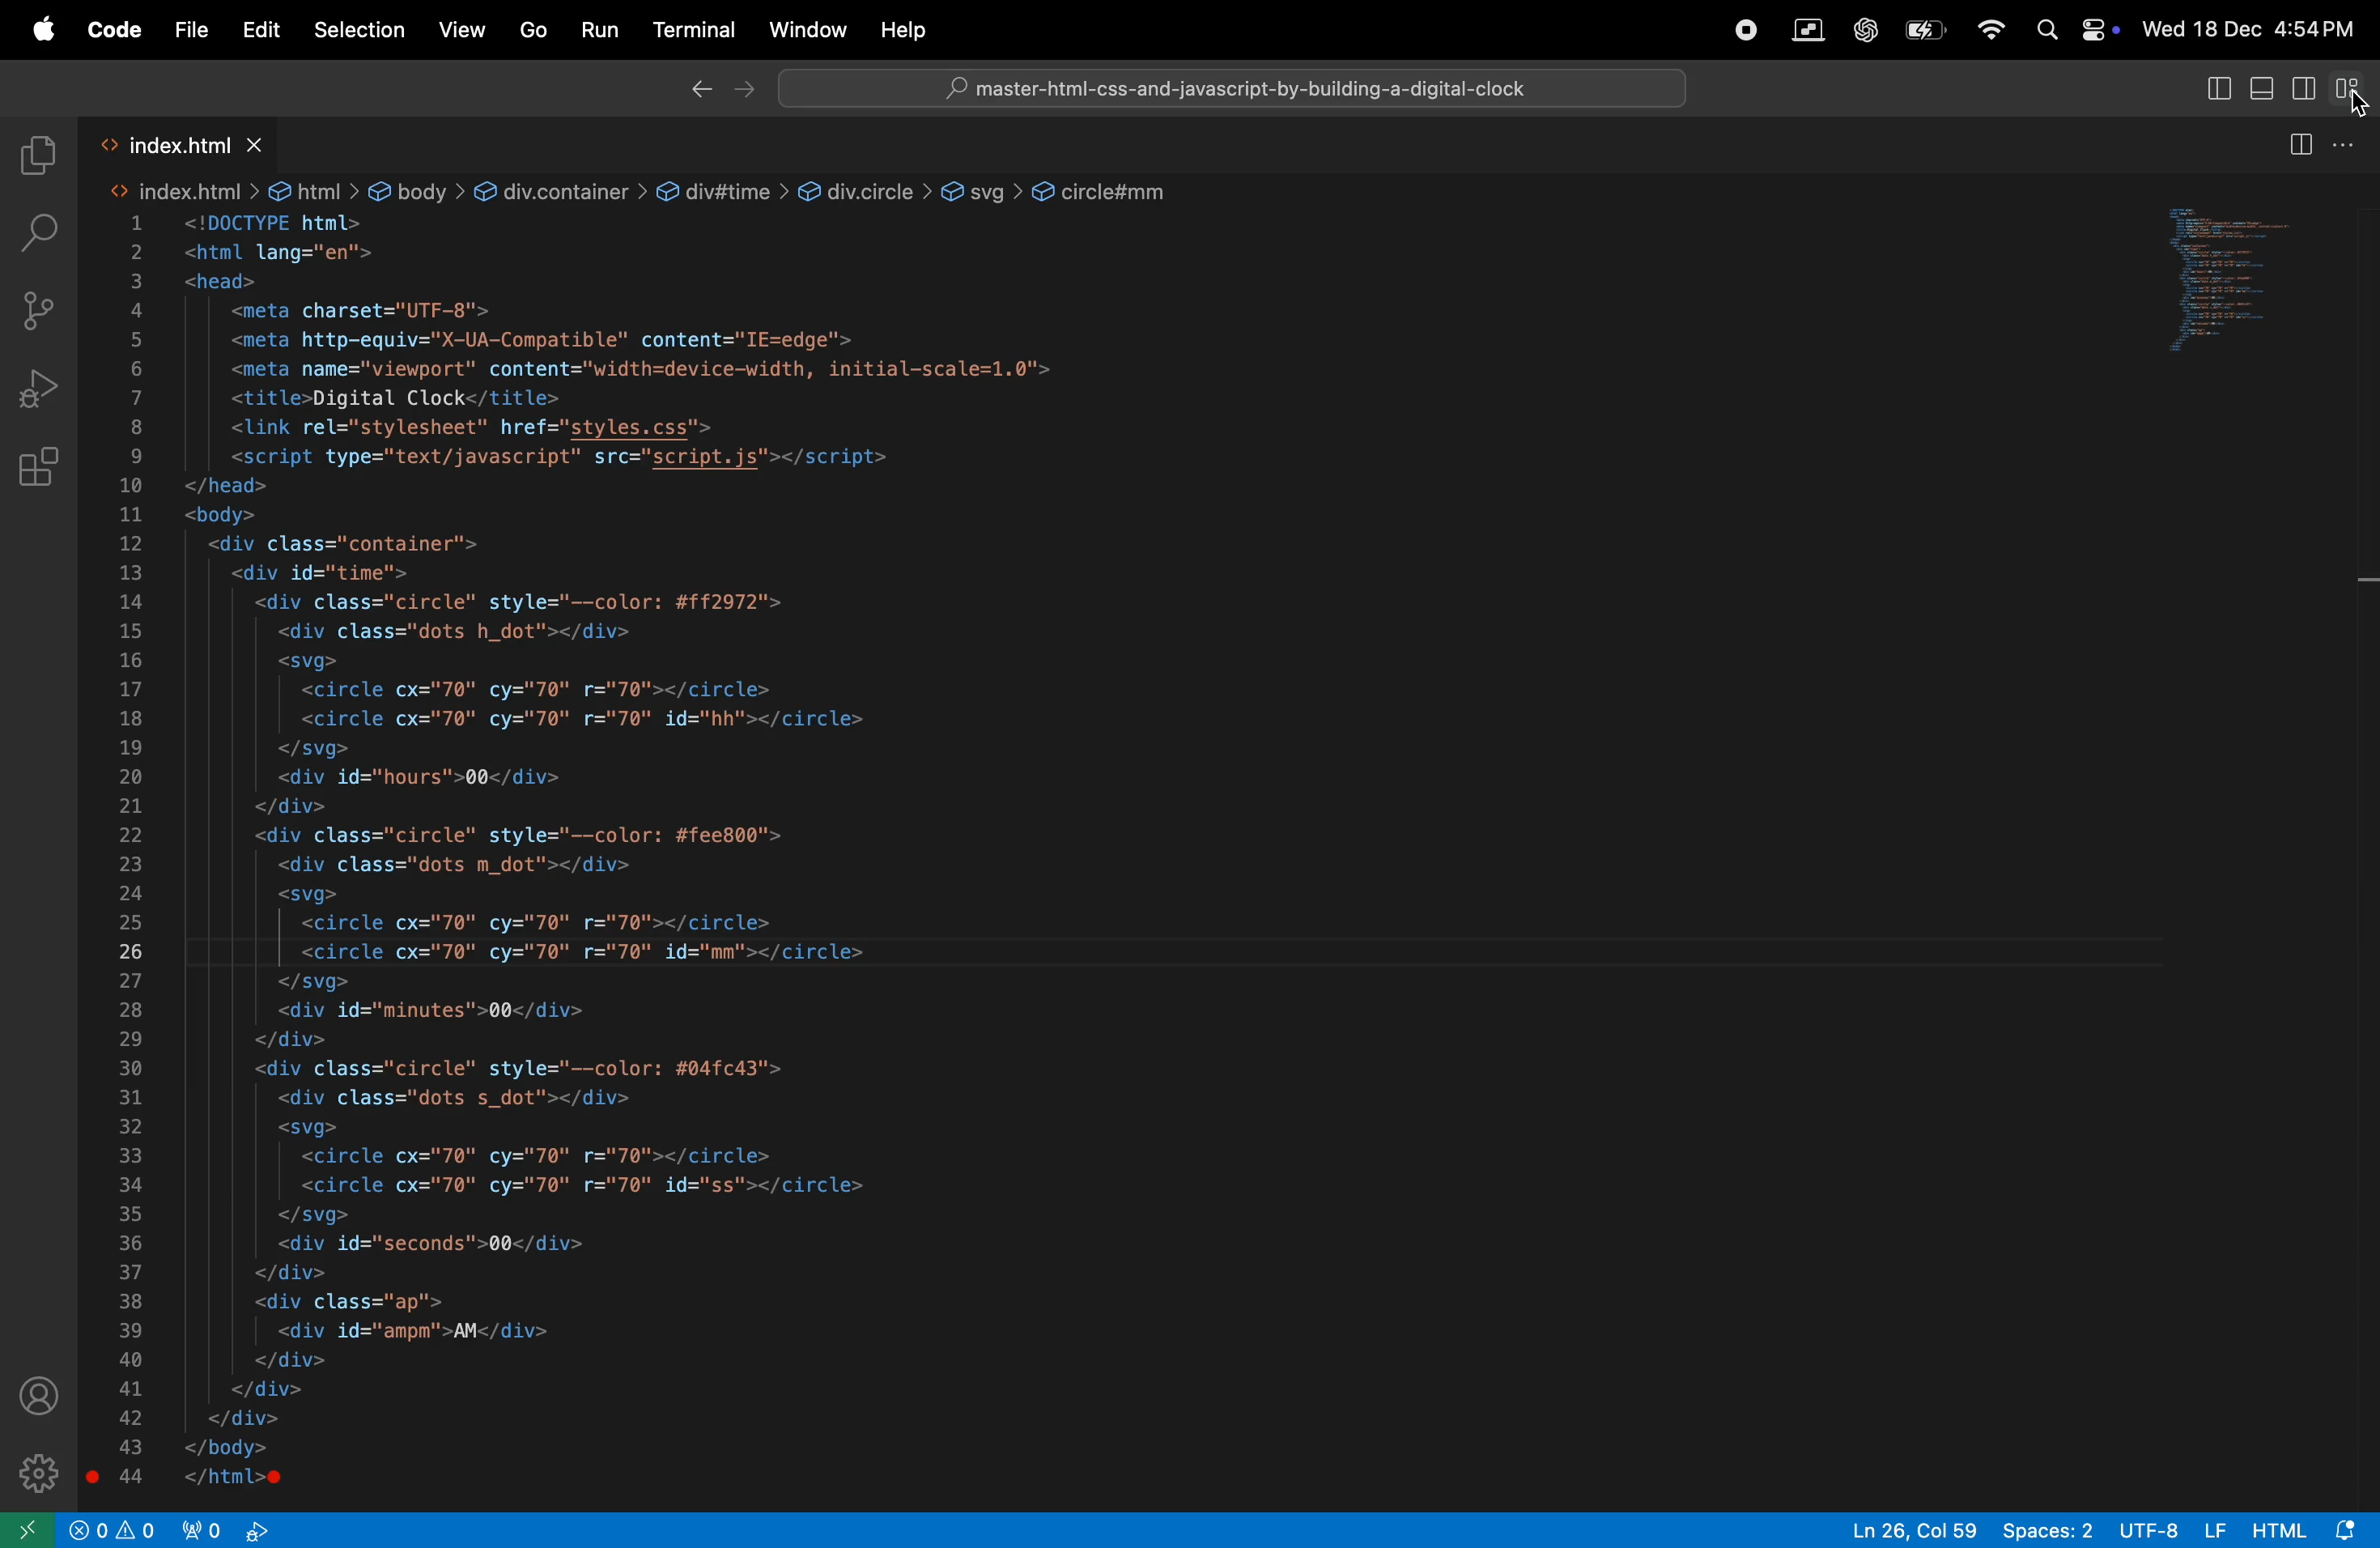  What do you see at coordinates (1988, 32) in the screenshot?
I see `wifi` at bounding box center [1988, 32].